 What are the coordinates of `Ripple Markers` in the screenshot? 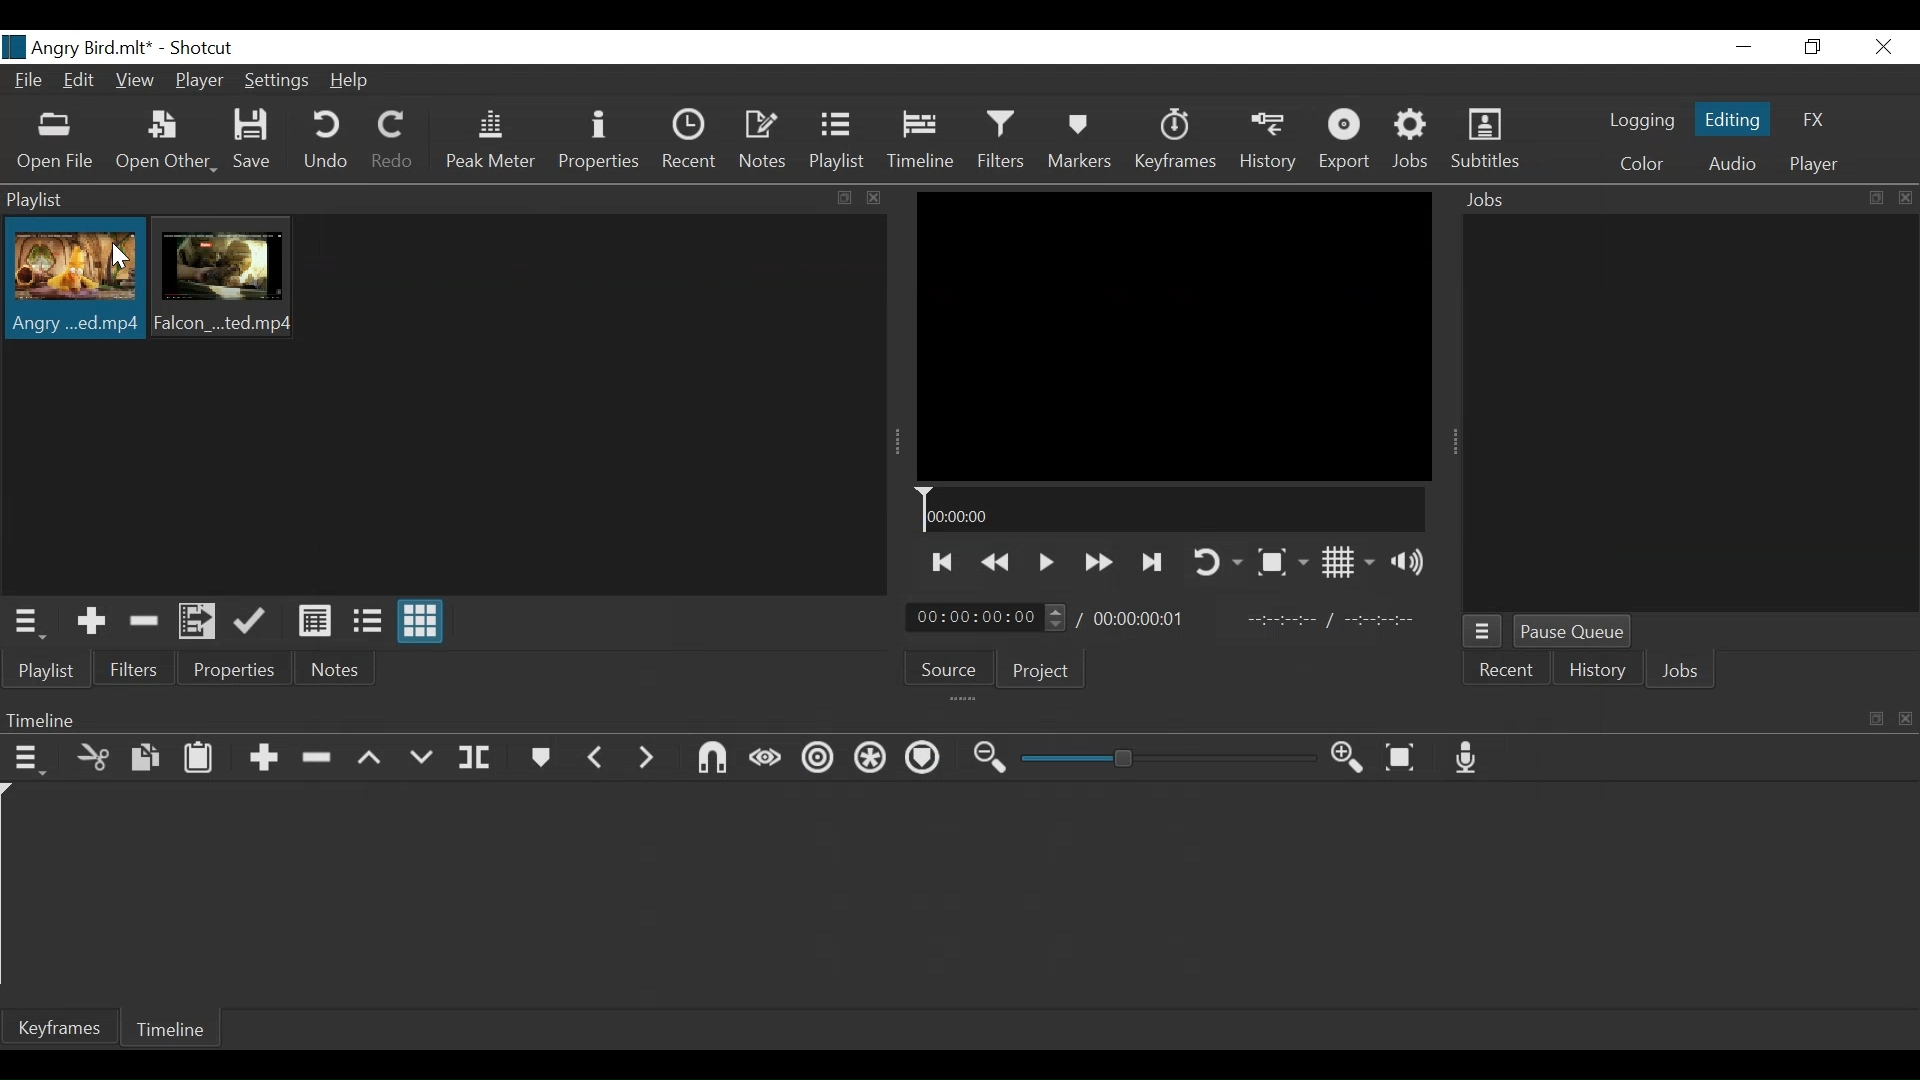 It's located at (926, 762).